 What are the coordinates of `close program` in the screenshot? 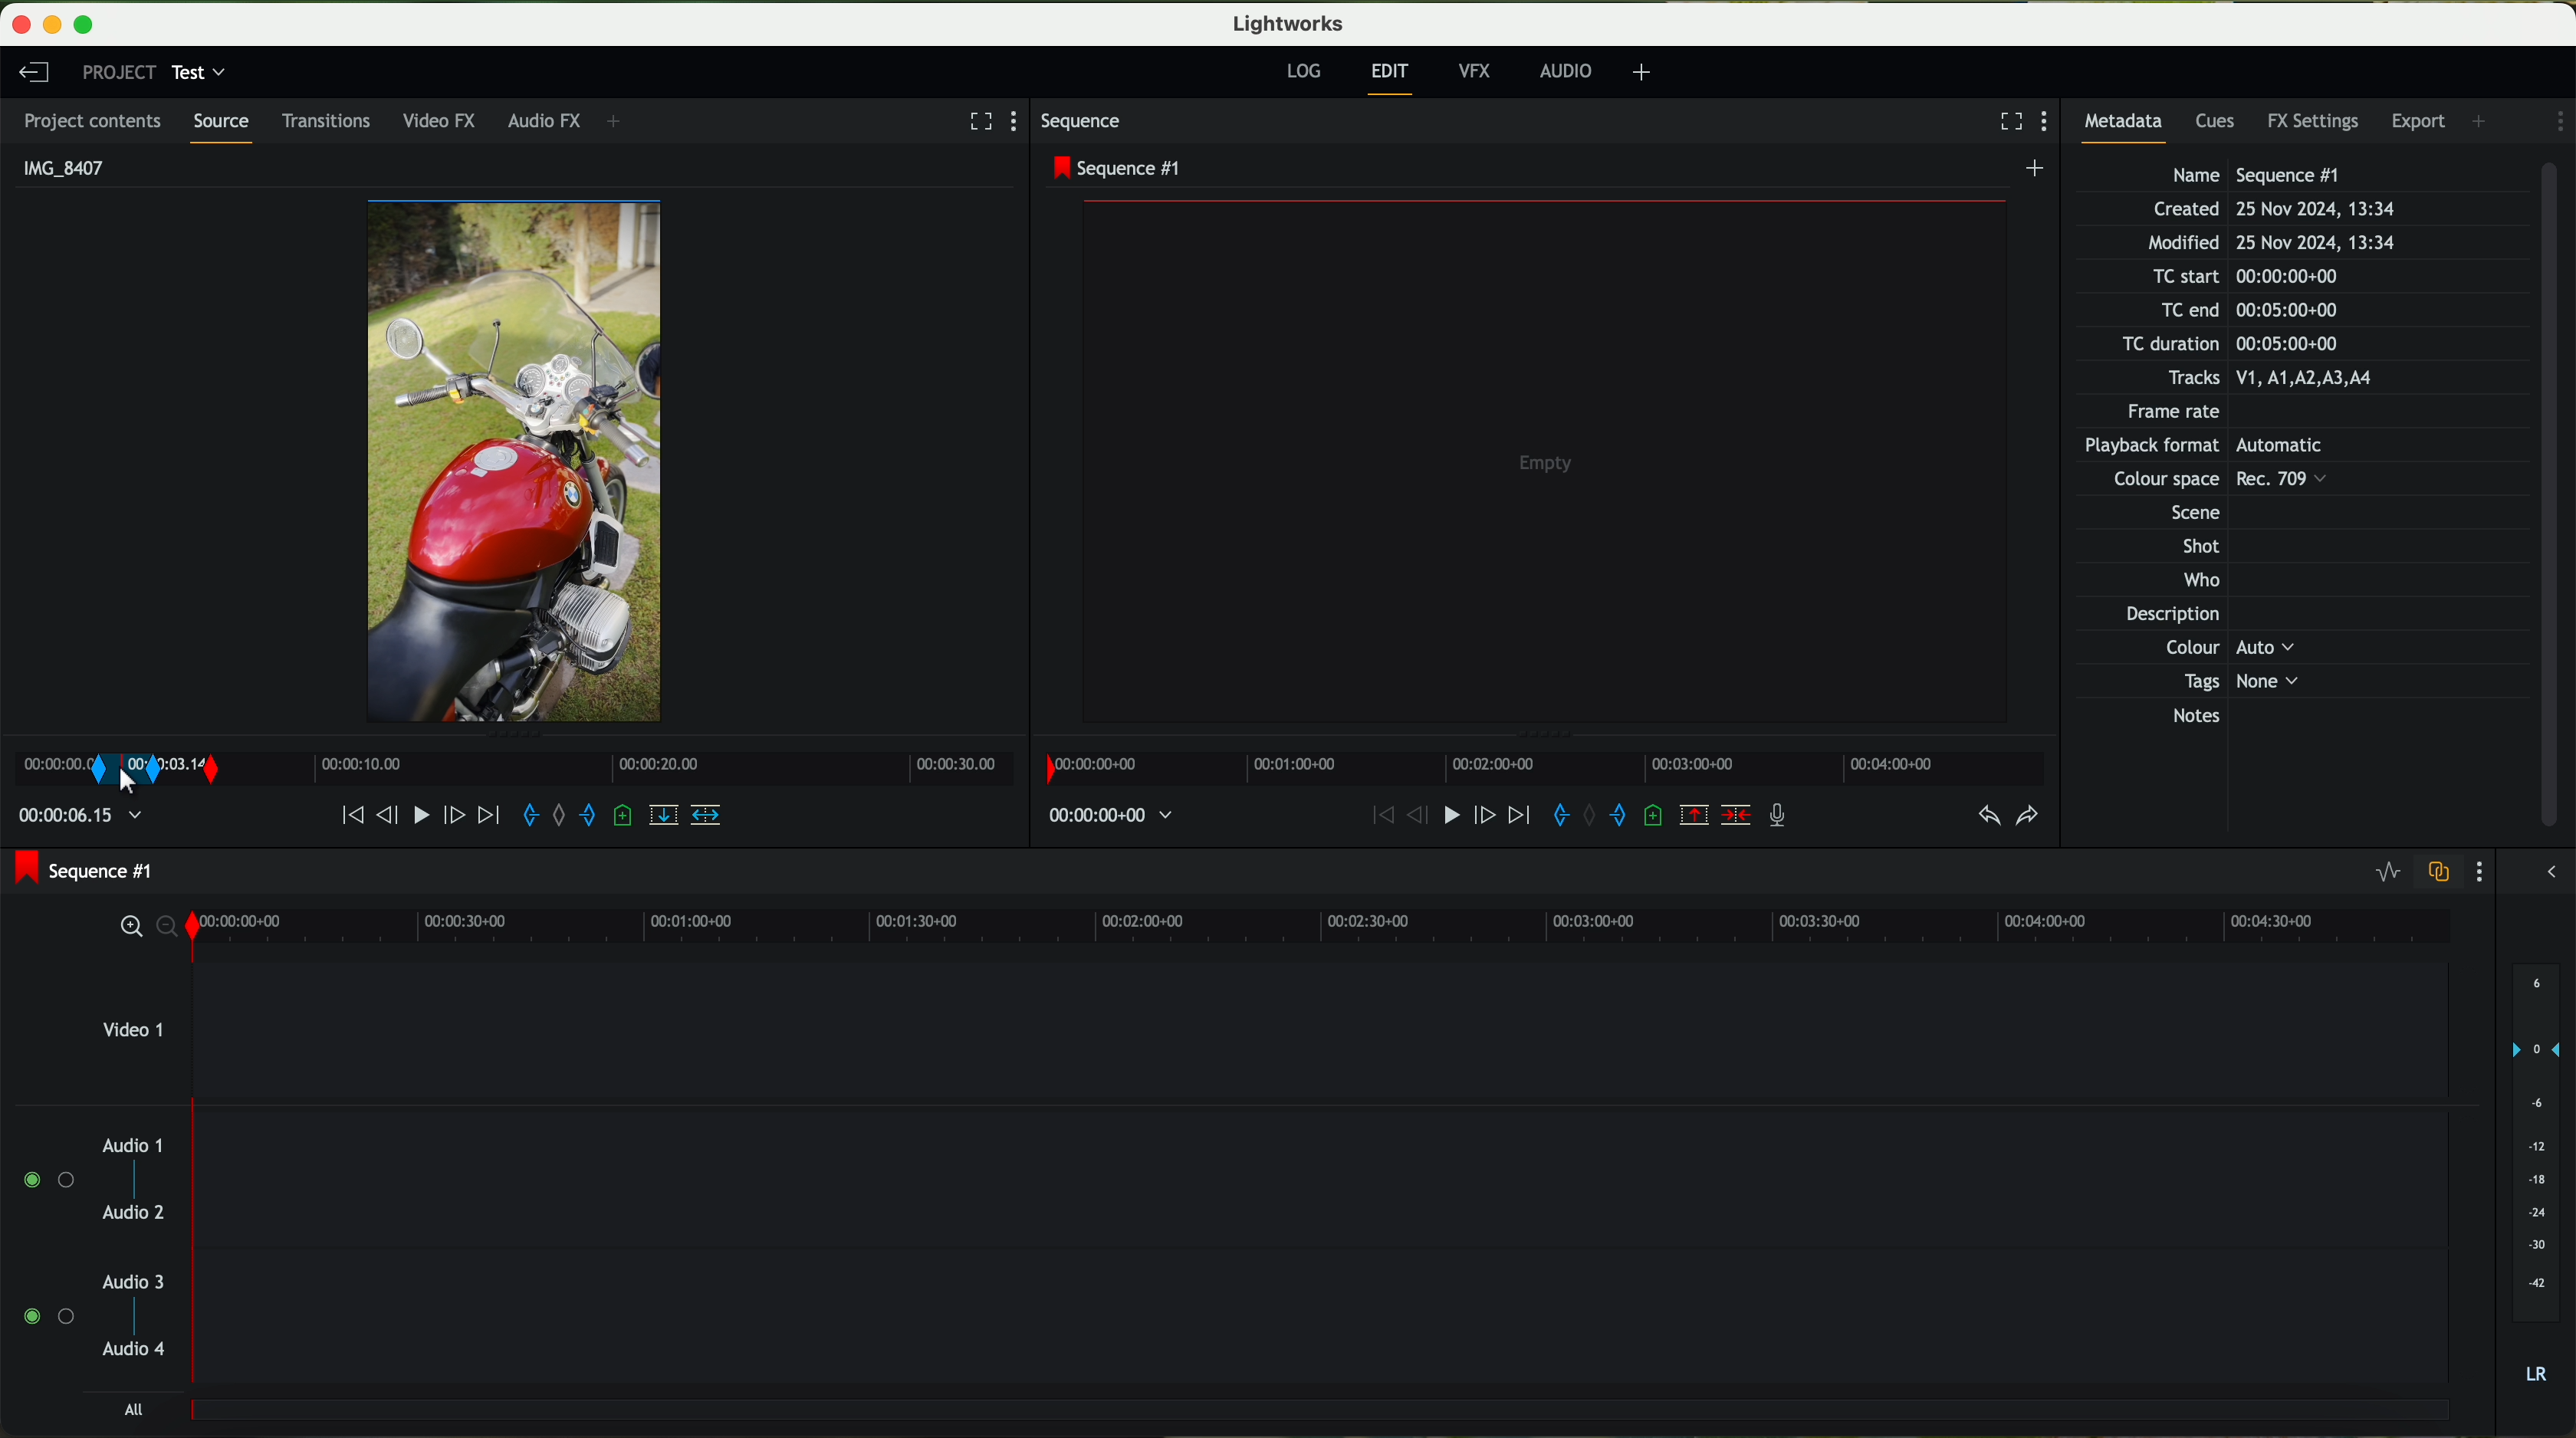 It's located at (18, 24).